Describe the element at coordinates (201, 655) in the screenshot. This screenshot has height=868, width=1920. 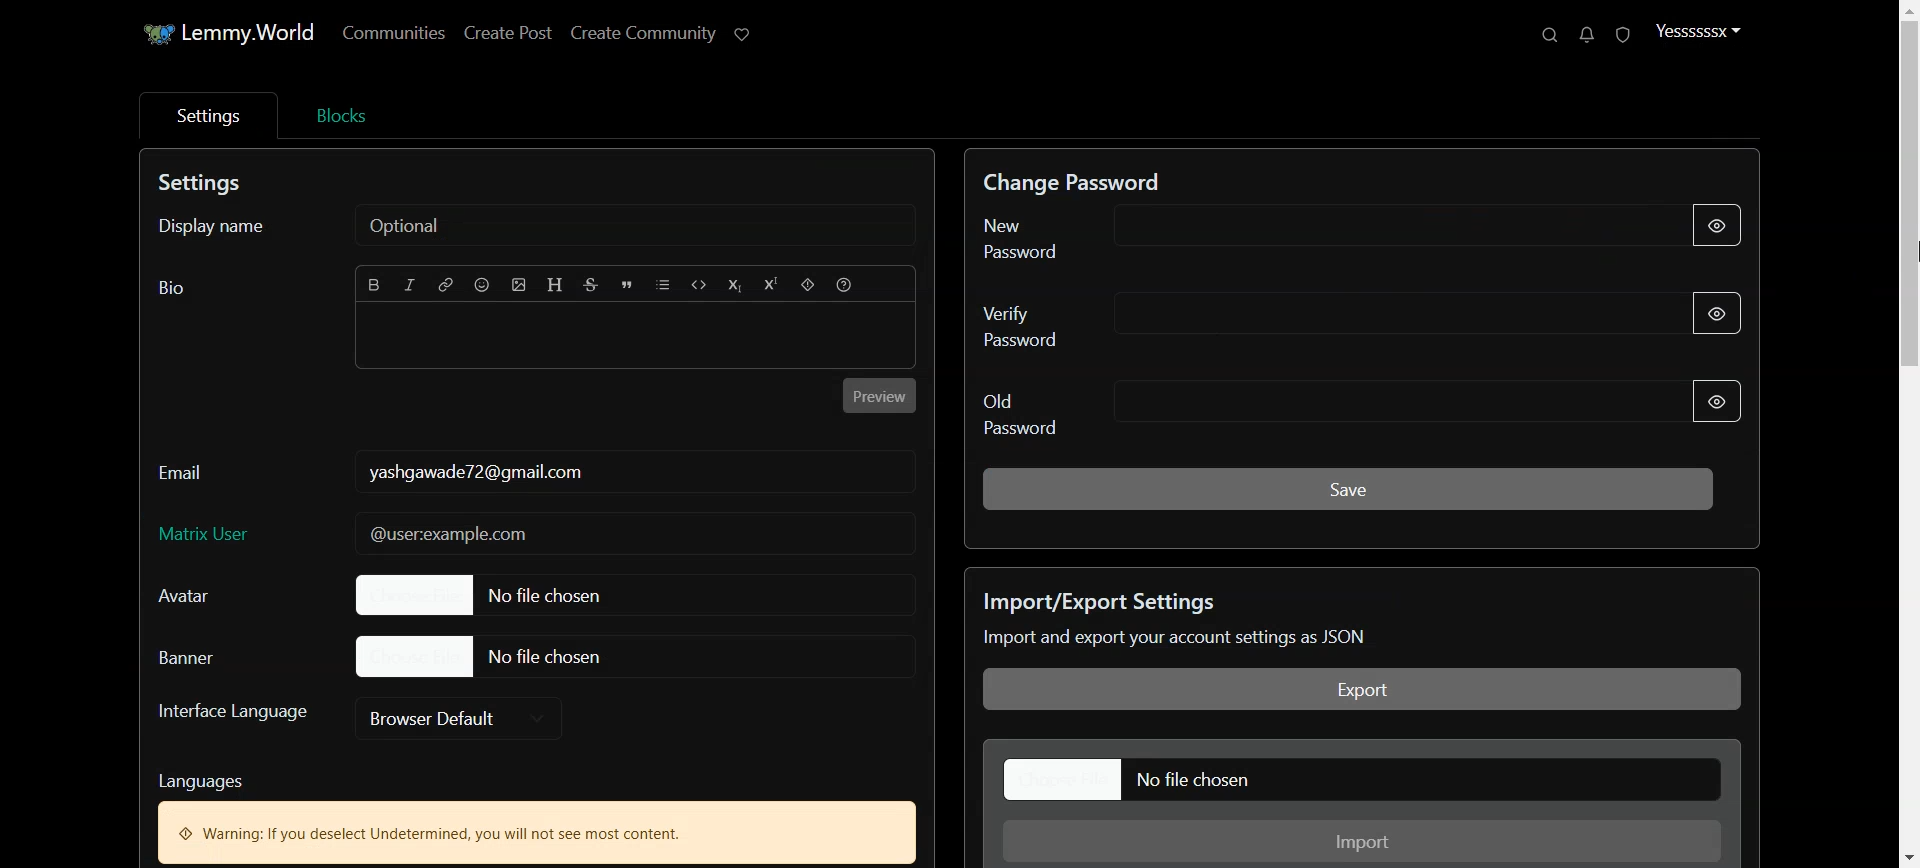
I see `Banner` at that location.